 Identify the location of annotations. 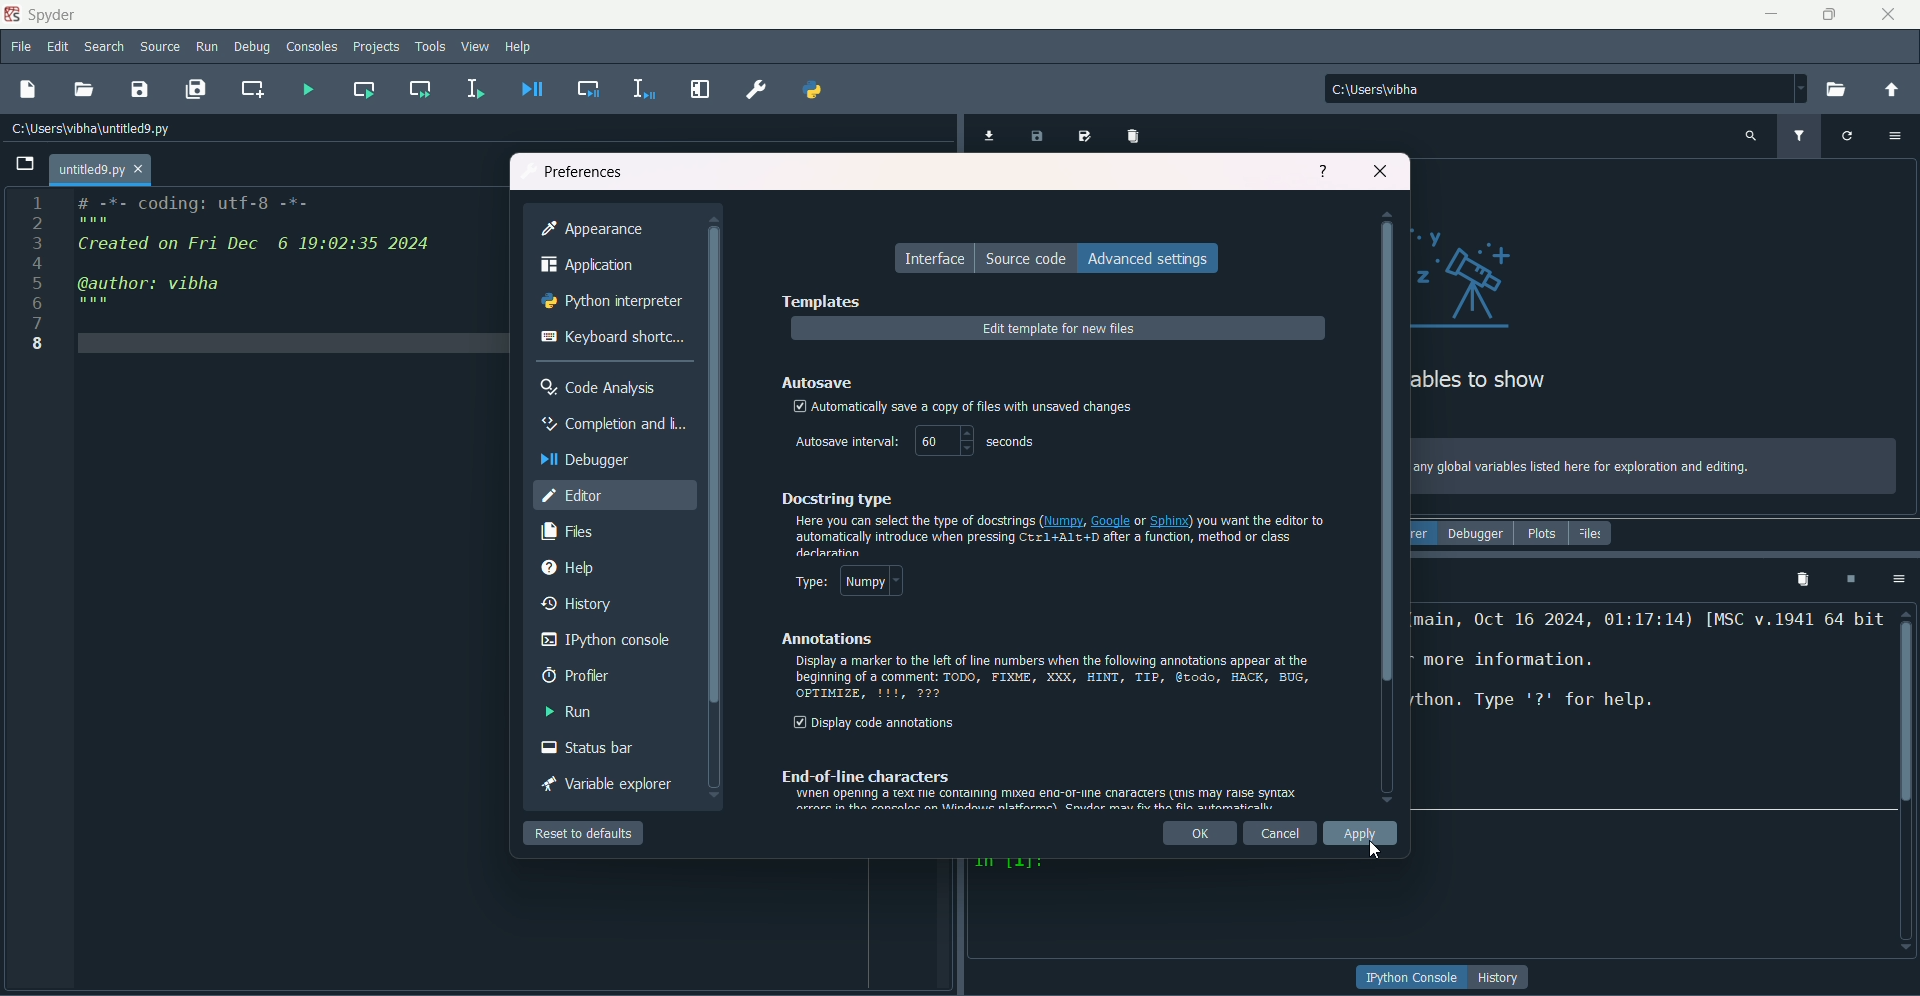
(821, 640).